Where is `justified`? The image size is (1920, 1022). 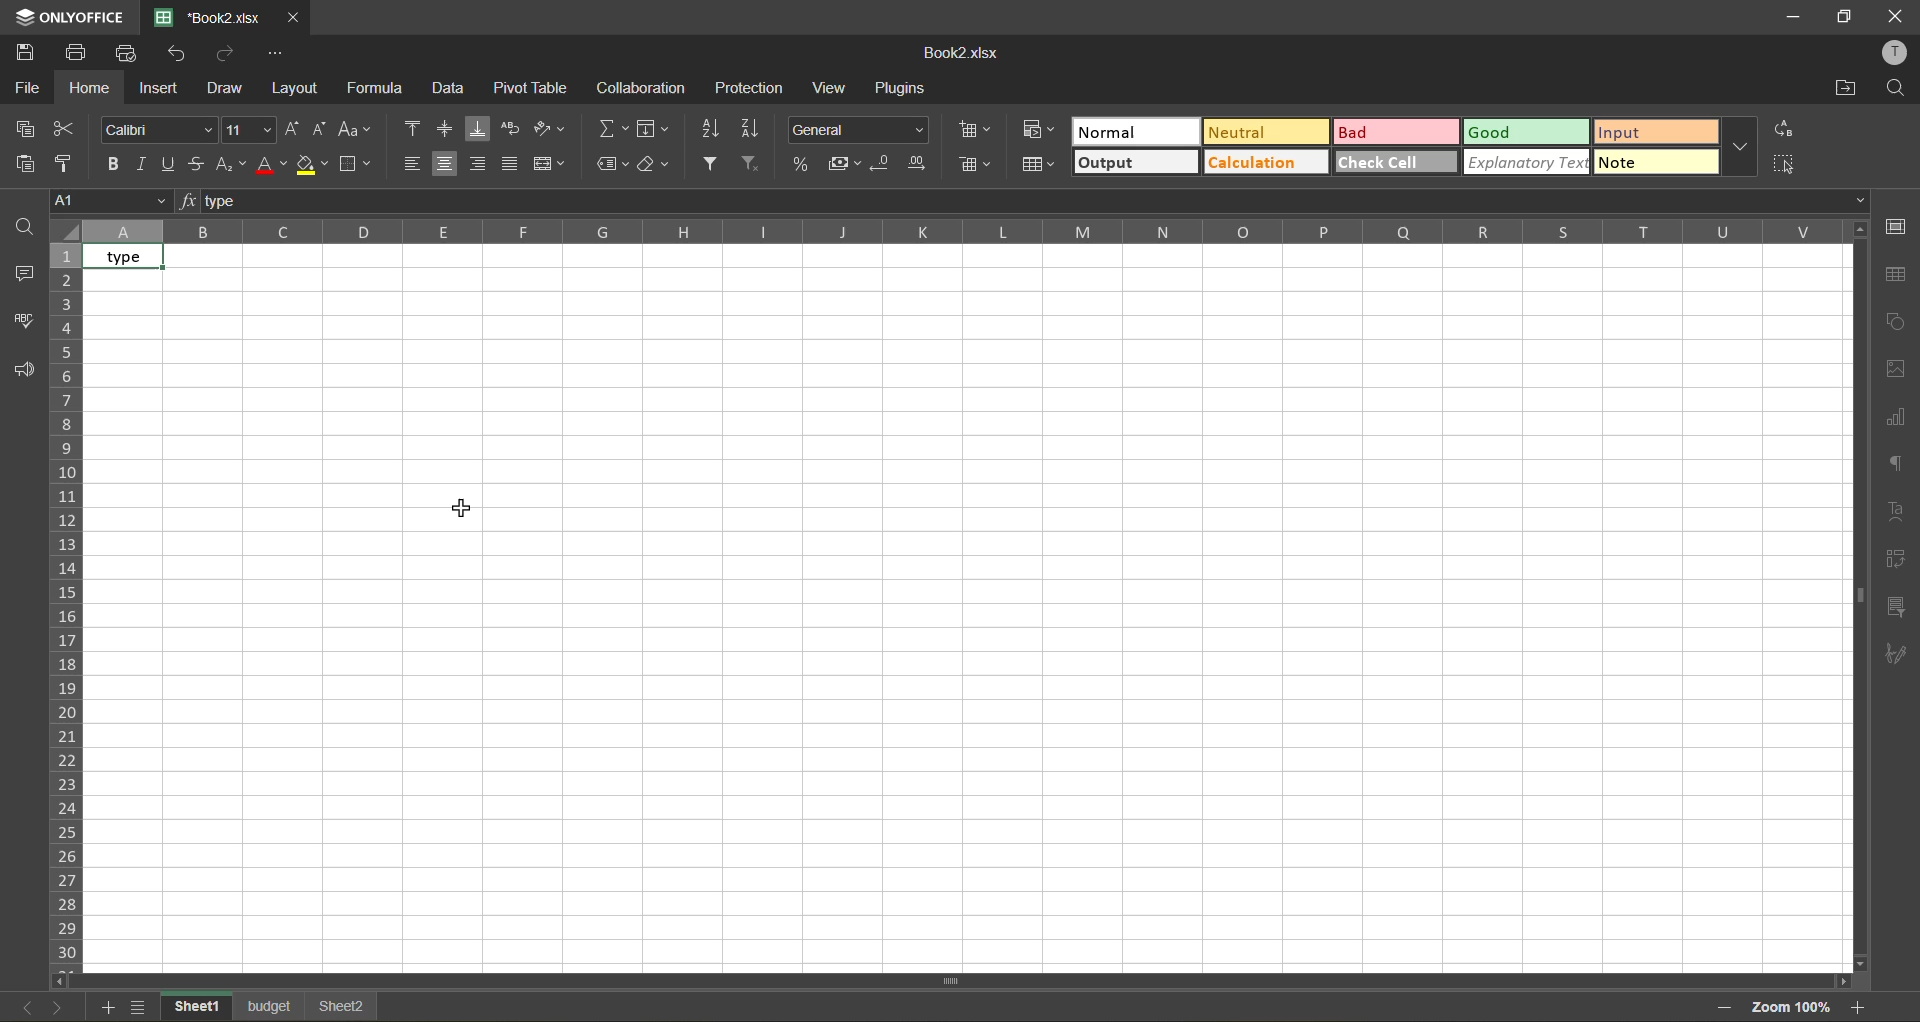 justified is located at coordinates (515, 166).